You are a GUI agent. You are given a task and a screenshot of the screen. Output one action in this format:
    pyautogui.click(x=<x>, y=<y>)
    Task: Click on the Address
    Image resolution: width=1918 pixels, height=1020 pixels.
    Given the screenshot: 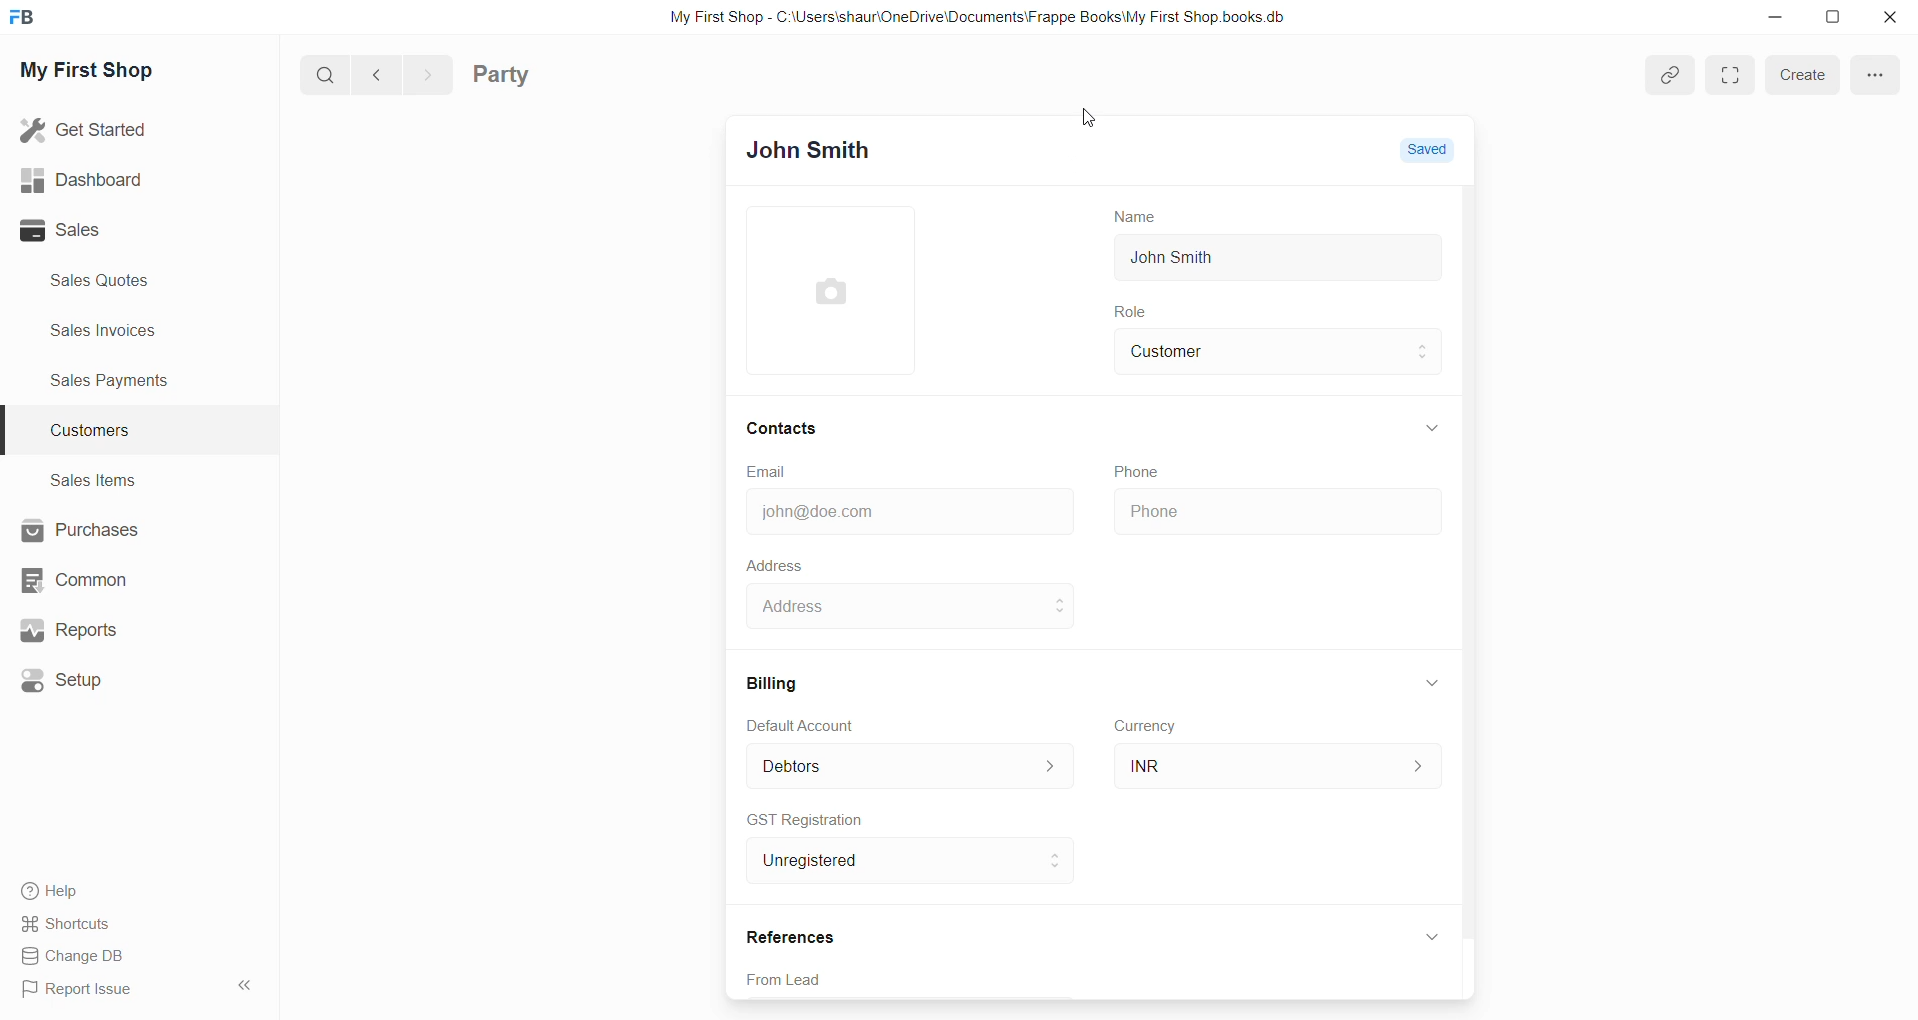 What is the action you would take?
    pyautogui.click(x=775, y=565)
    